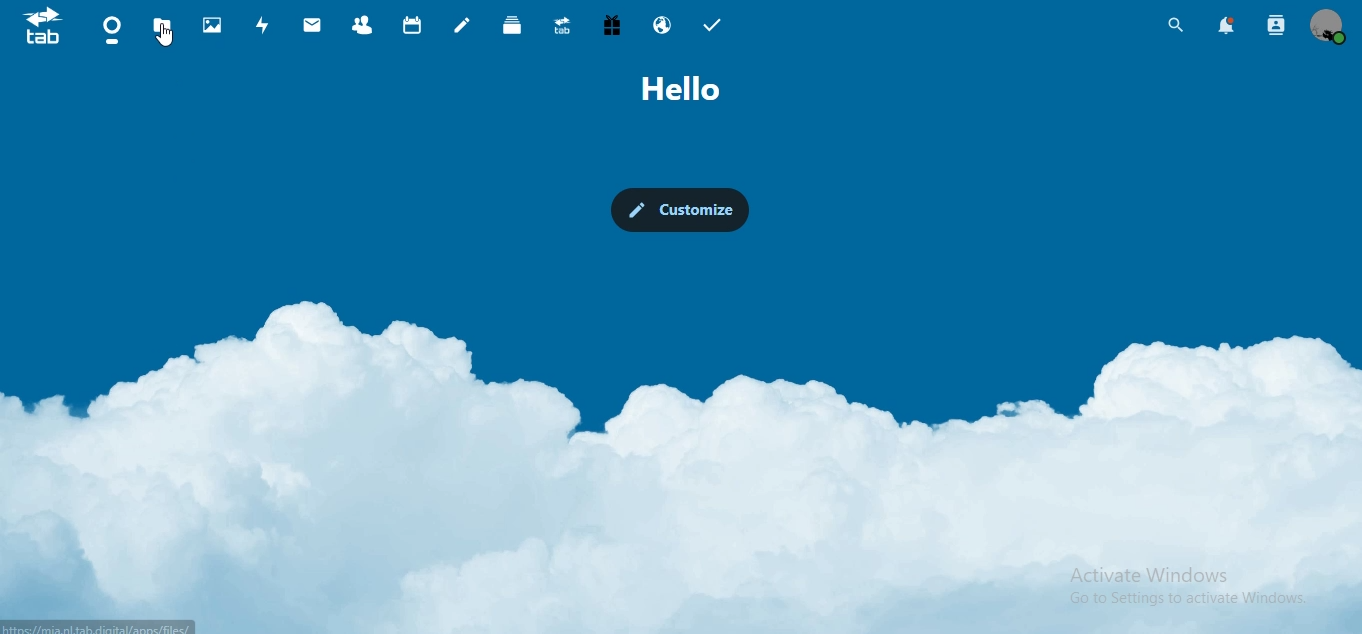  What do you see at coordinates (565, 27) in the screenshot?
I see `upgrade` at bounding box center [565, 27].